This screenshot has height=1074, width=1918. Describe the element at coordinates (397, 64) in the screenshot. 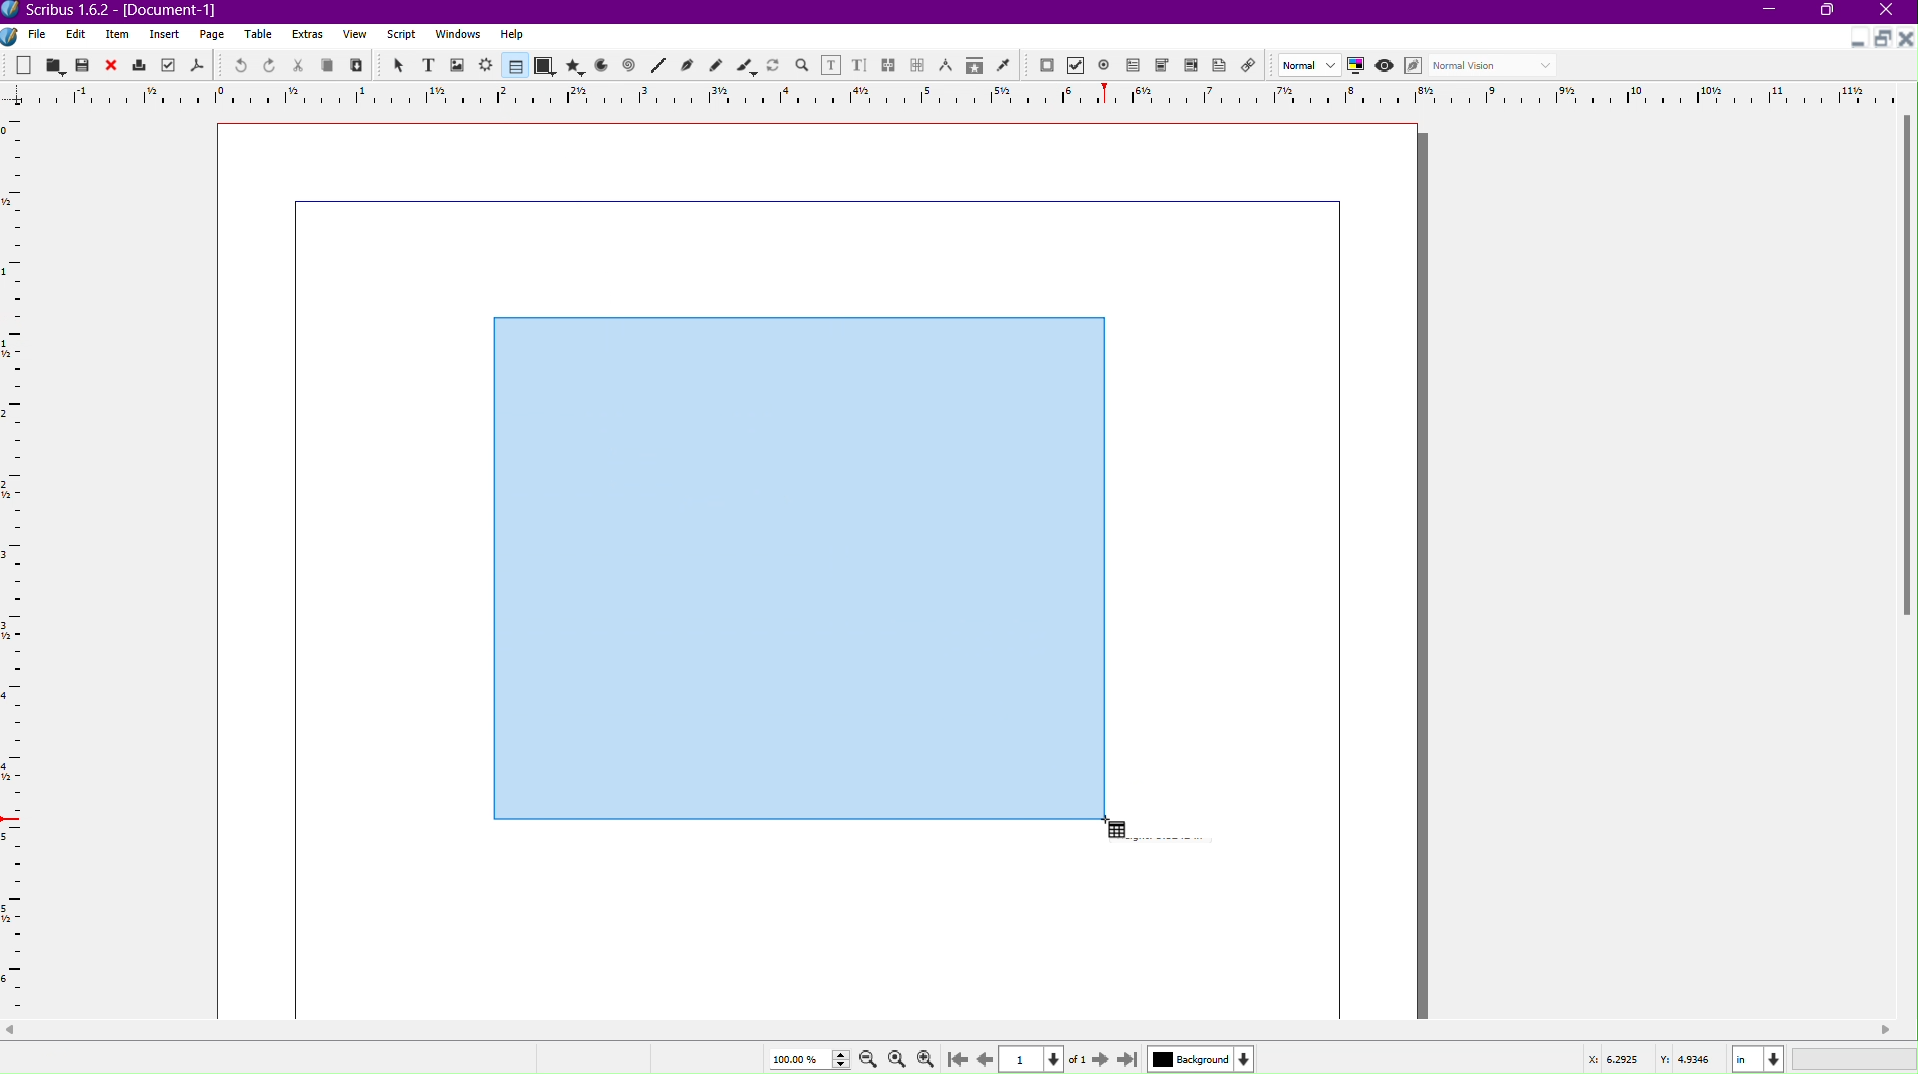

I see `Select Item` at that location.